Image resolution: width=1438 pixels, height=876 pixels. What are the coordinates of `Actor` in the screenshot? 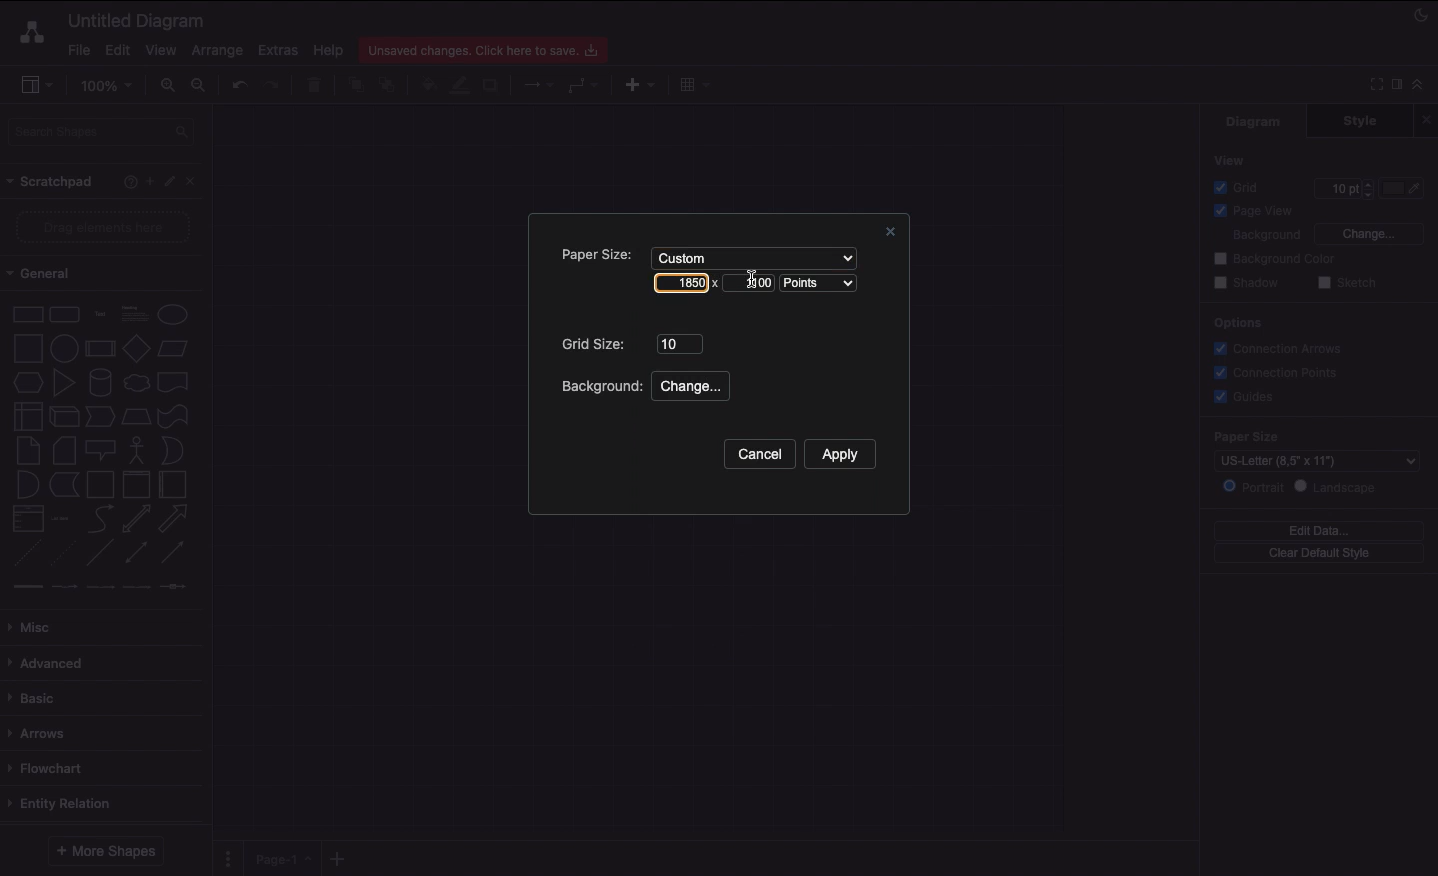 It's located at (137, 448).